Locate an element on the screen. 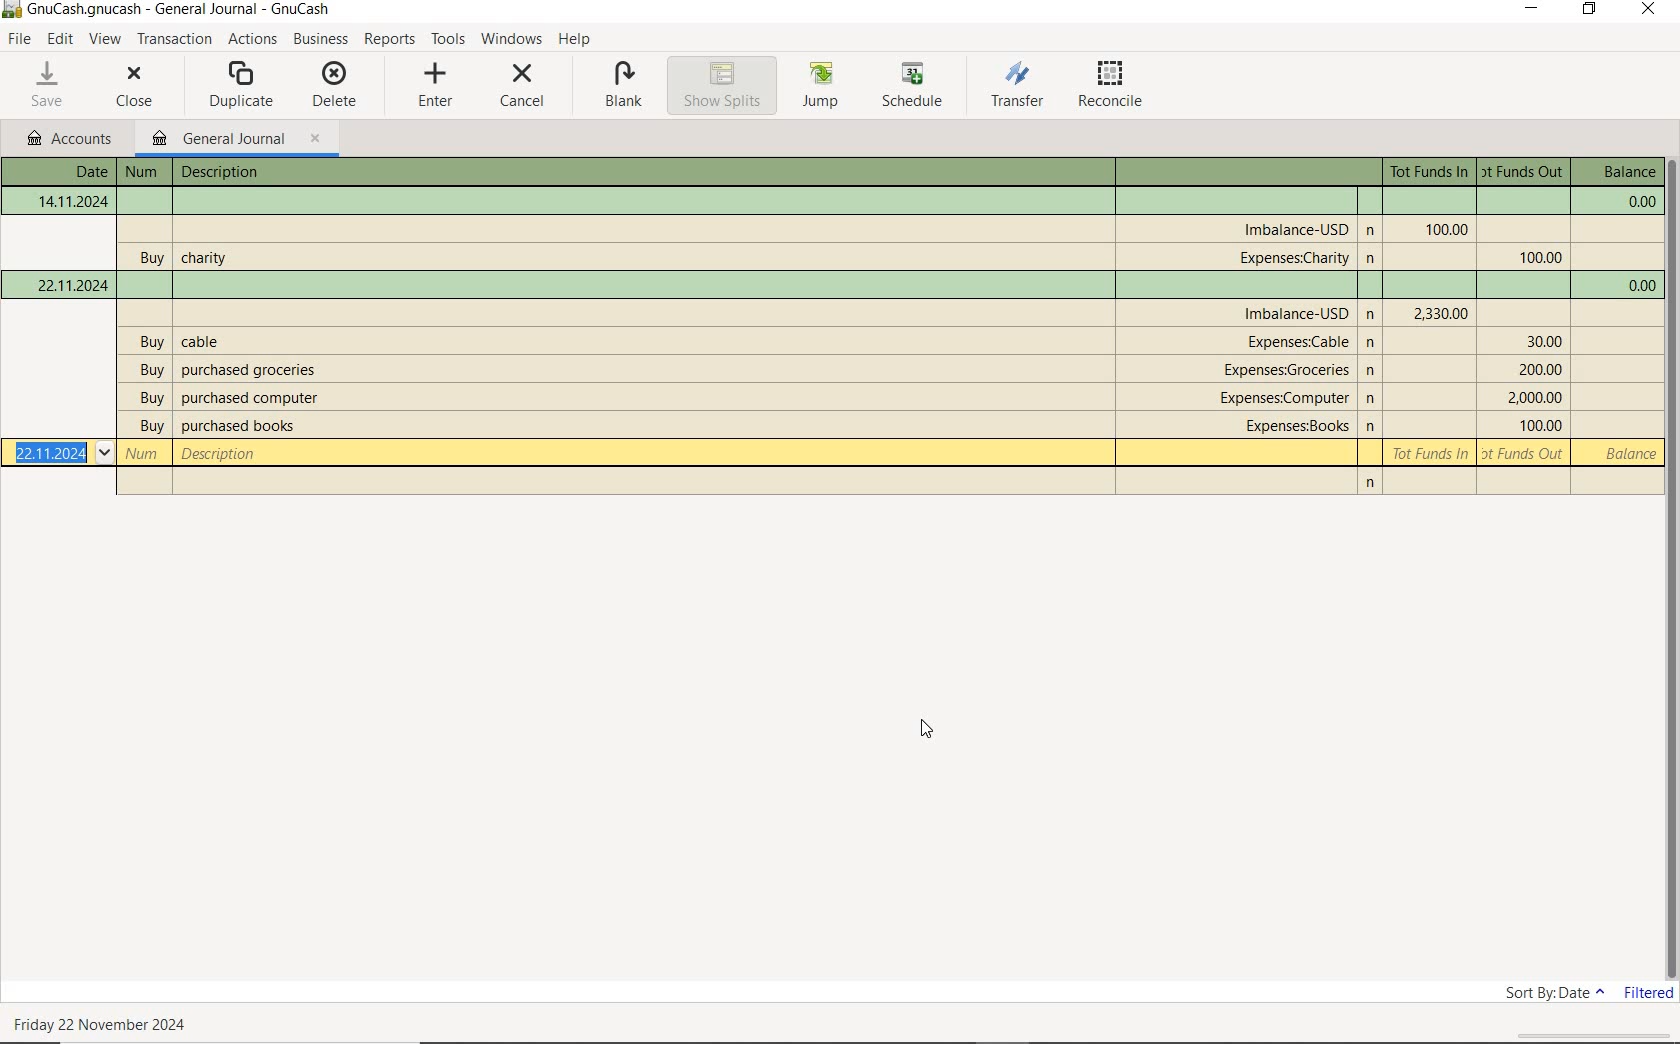 The width and height of the screenshot is (1680, 1044). n is located at coordinates (1373, 260).